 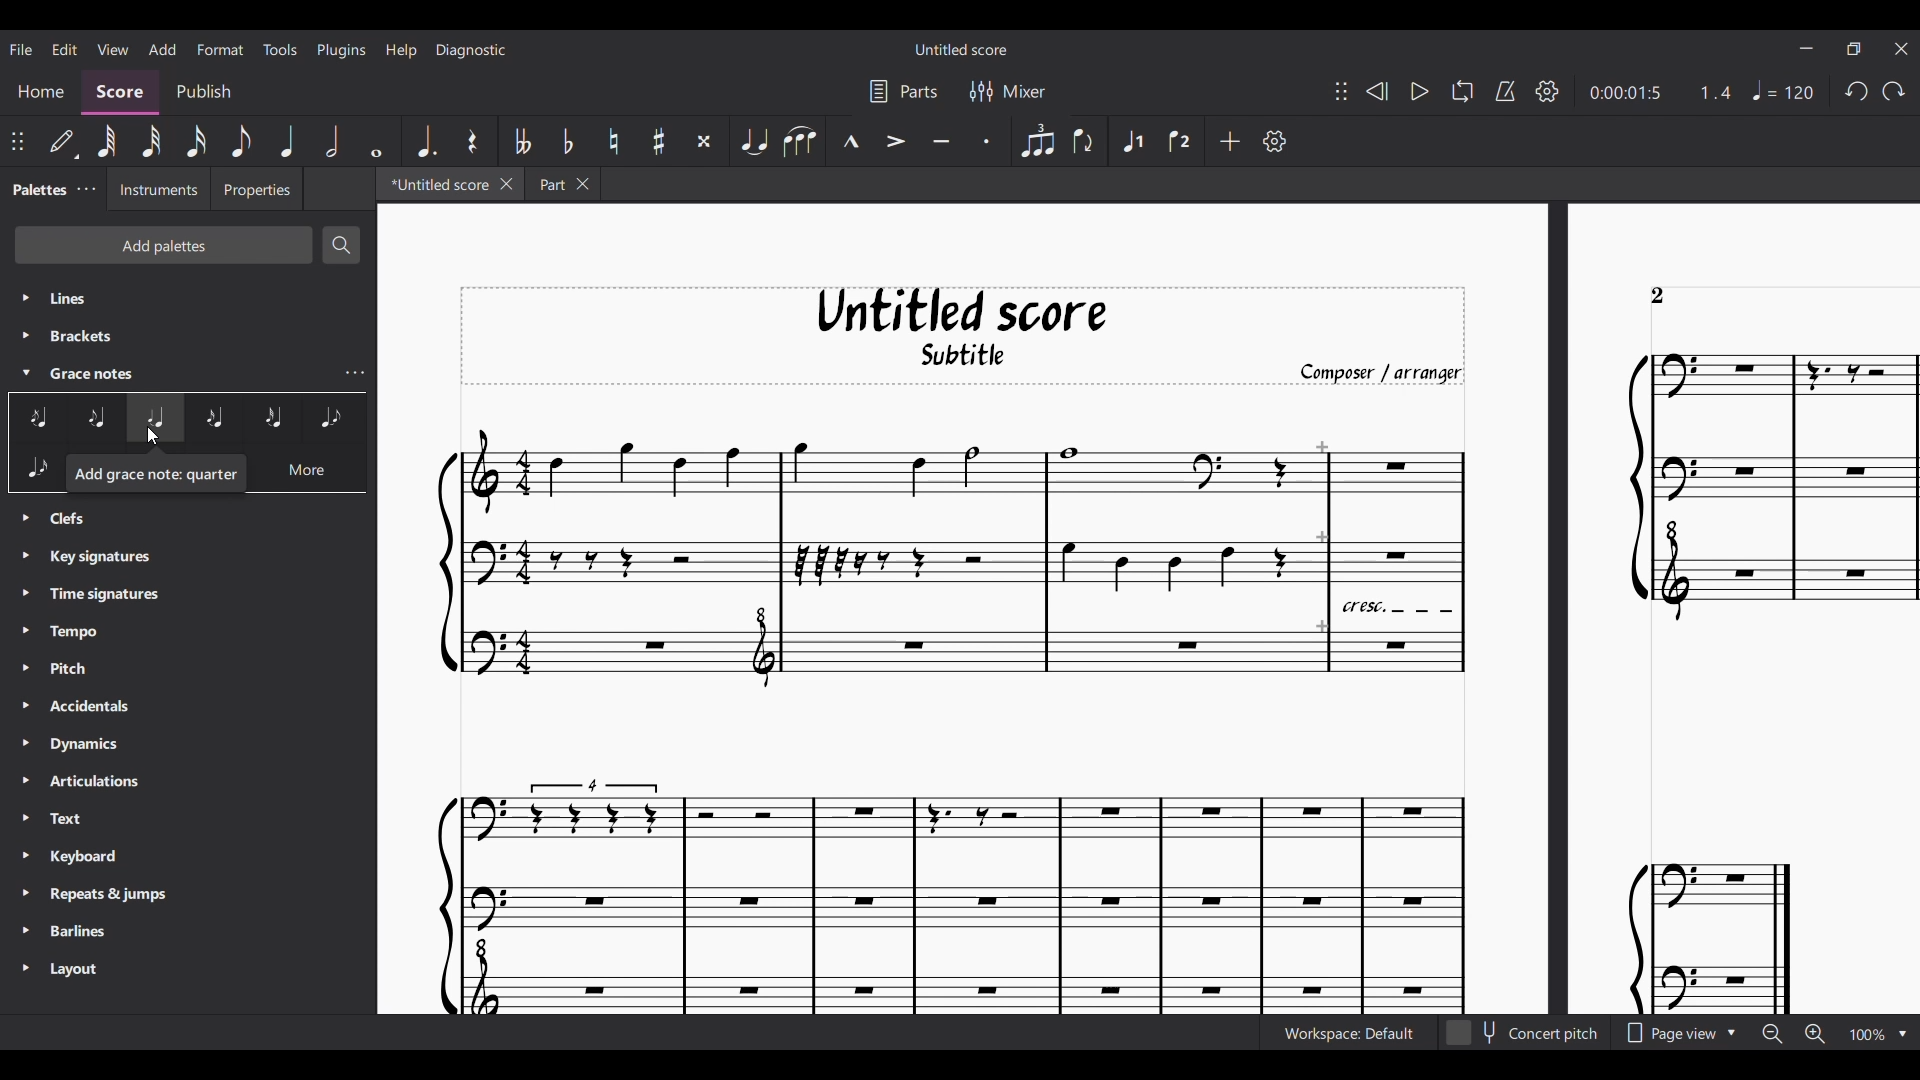 I want to click on Tempo, so click(x=1783, y=90).